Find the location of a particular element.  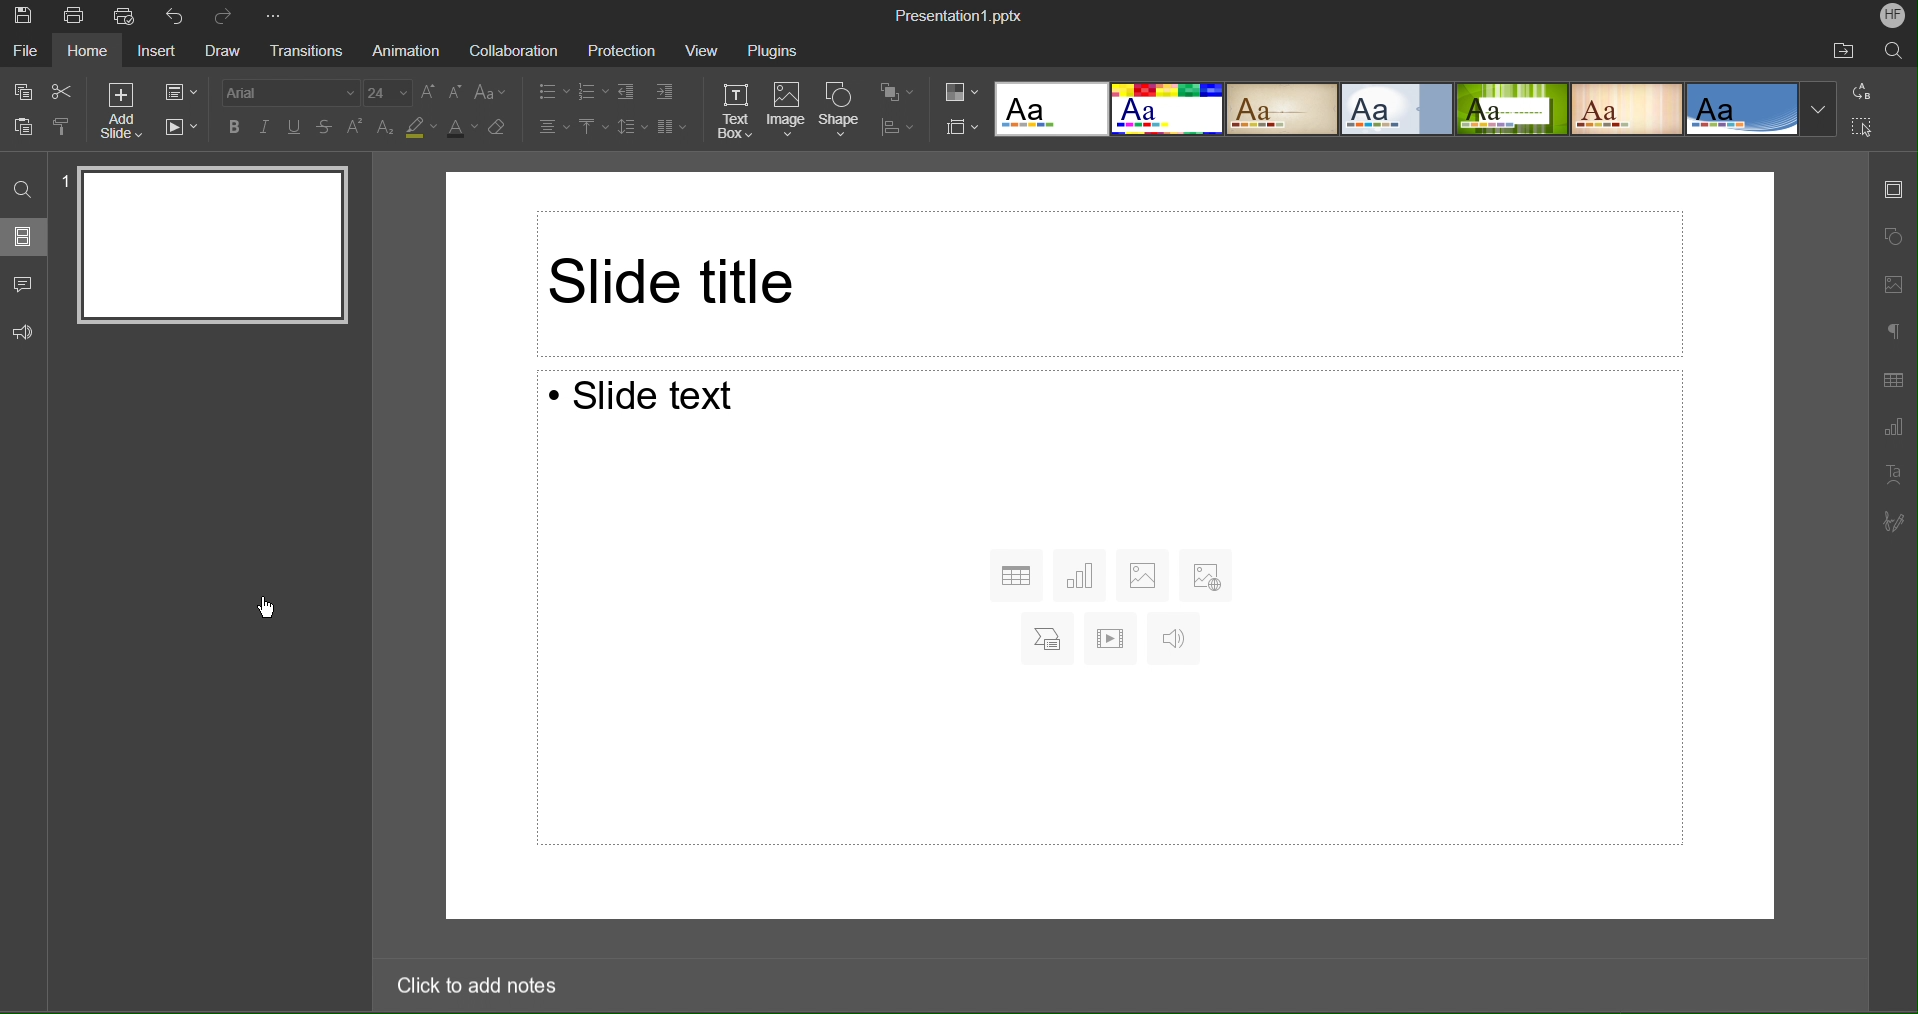

Click to add notes is located at coordinates (480, 988).